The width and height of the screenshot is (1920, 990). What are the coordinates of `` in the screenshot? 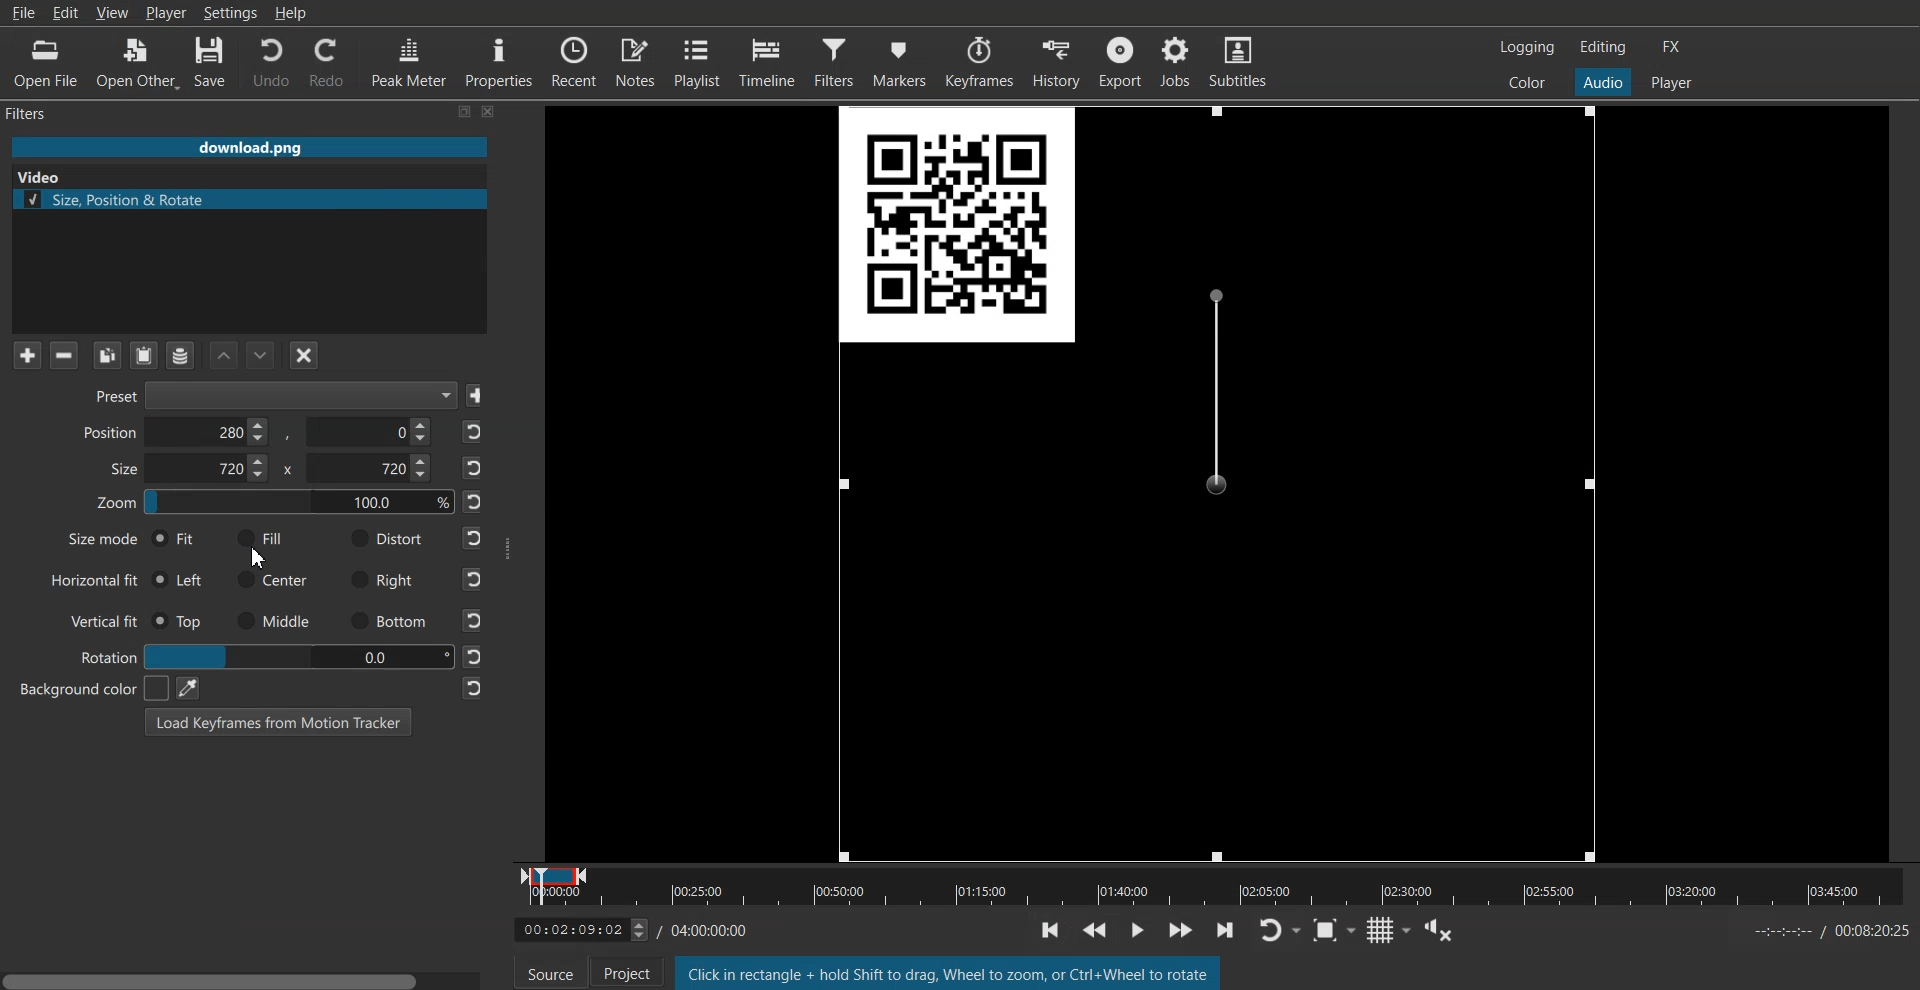 It's located at (1176, 61).